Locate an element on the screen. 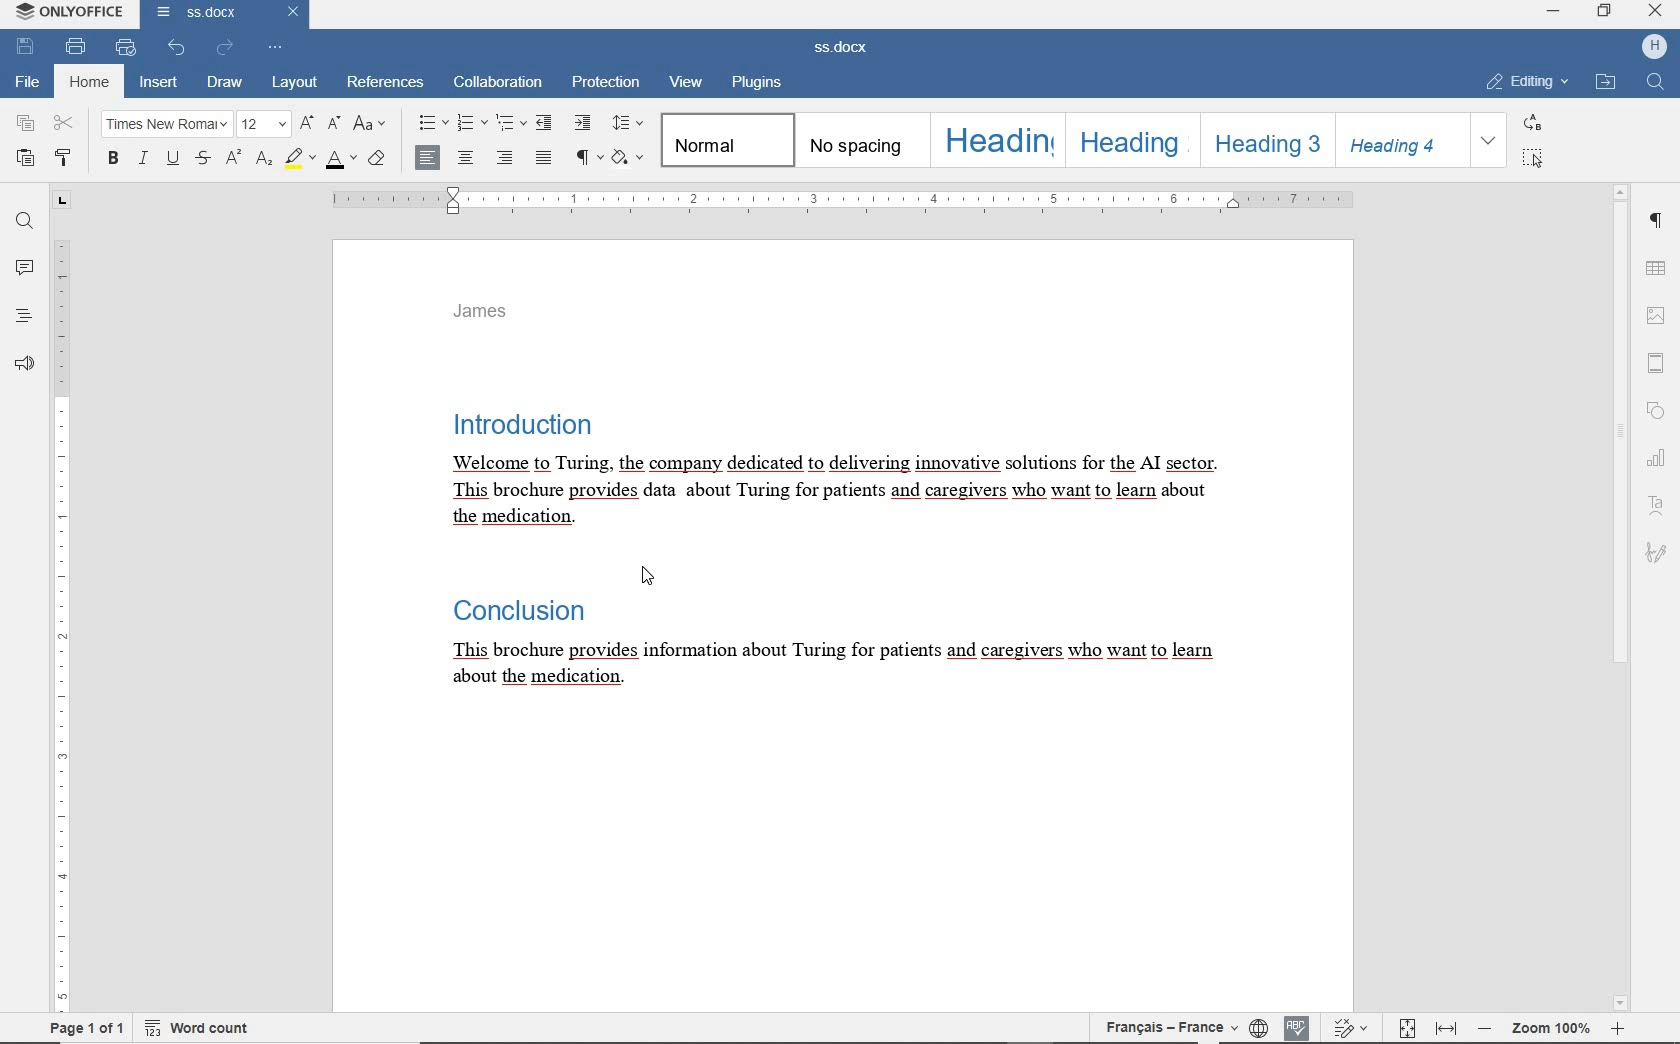 This screenshot has width=1680, height=1044. PROTECTION is located at coordinates (607, 81).